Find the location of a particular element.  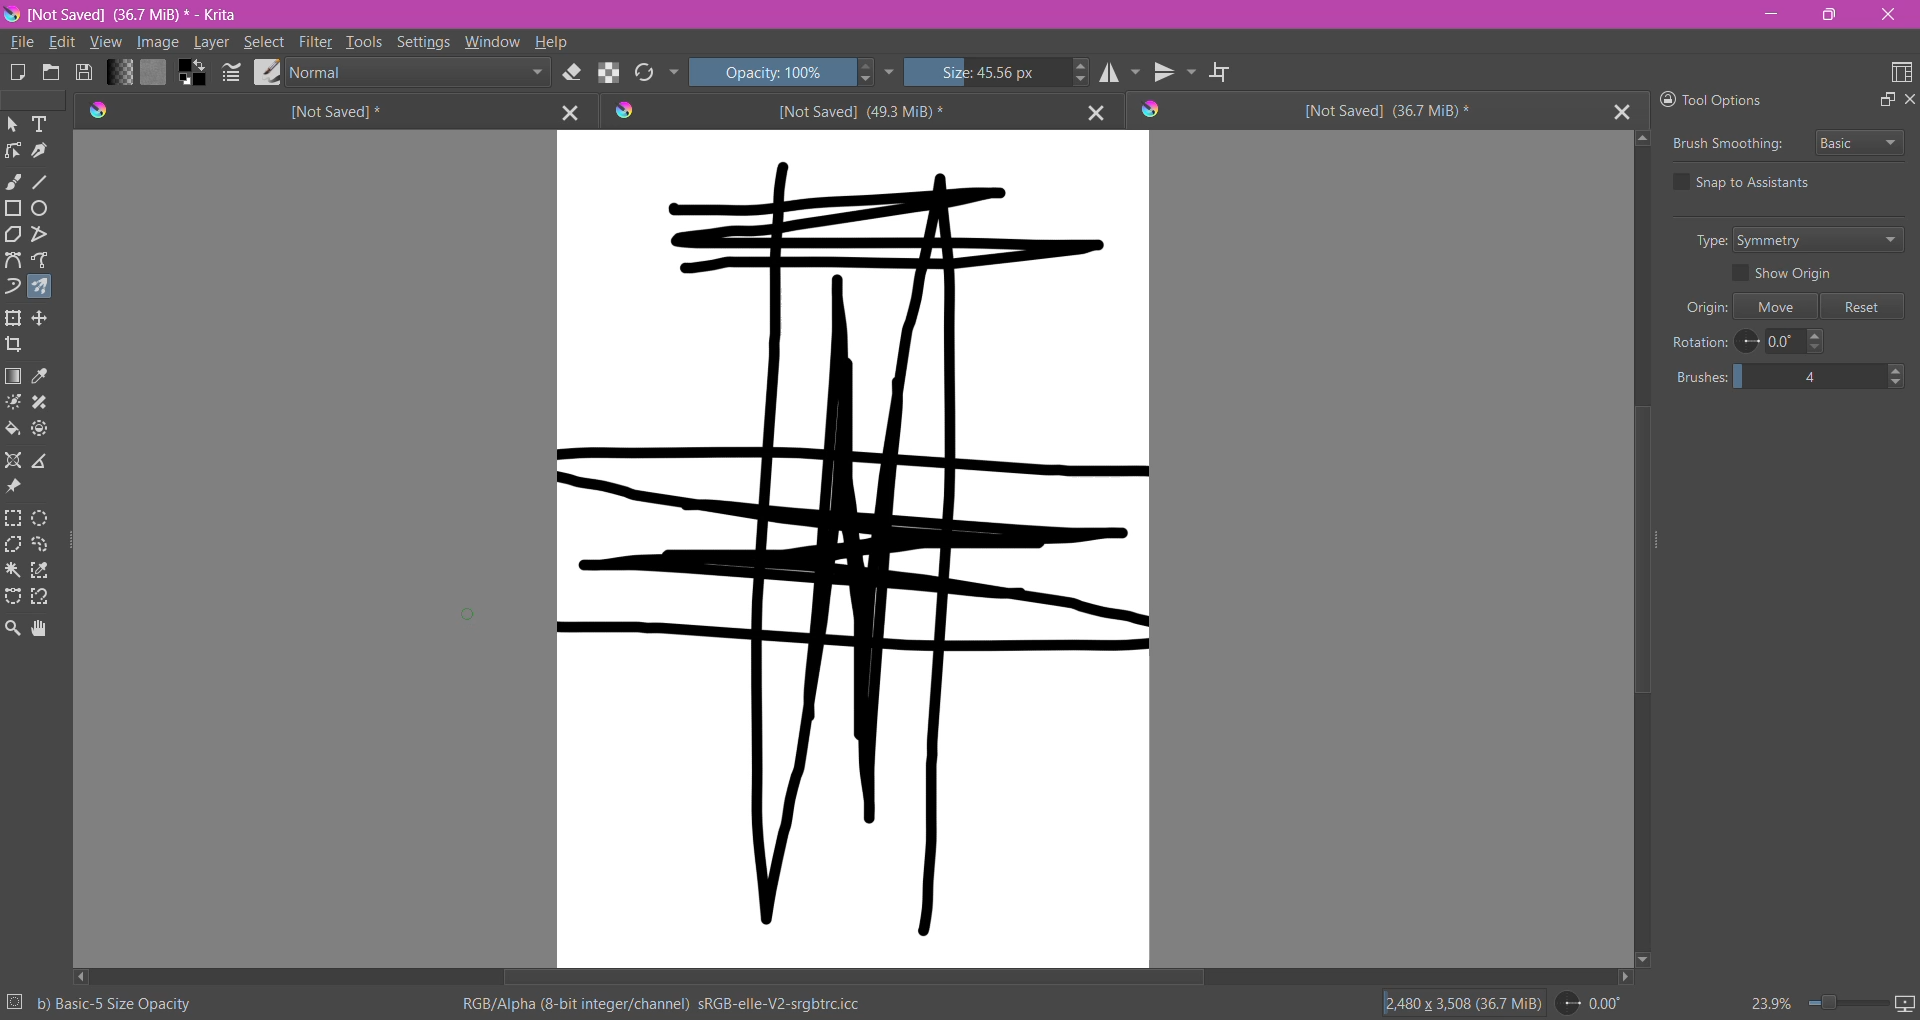

Set the number of brushes is located at coordinates (1781, 377).